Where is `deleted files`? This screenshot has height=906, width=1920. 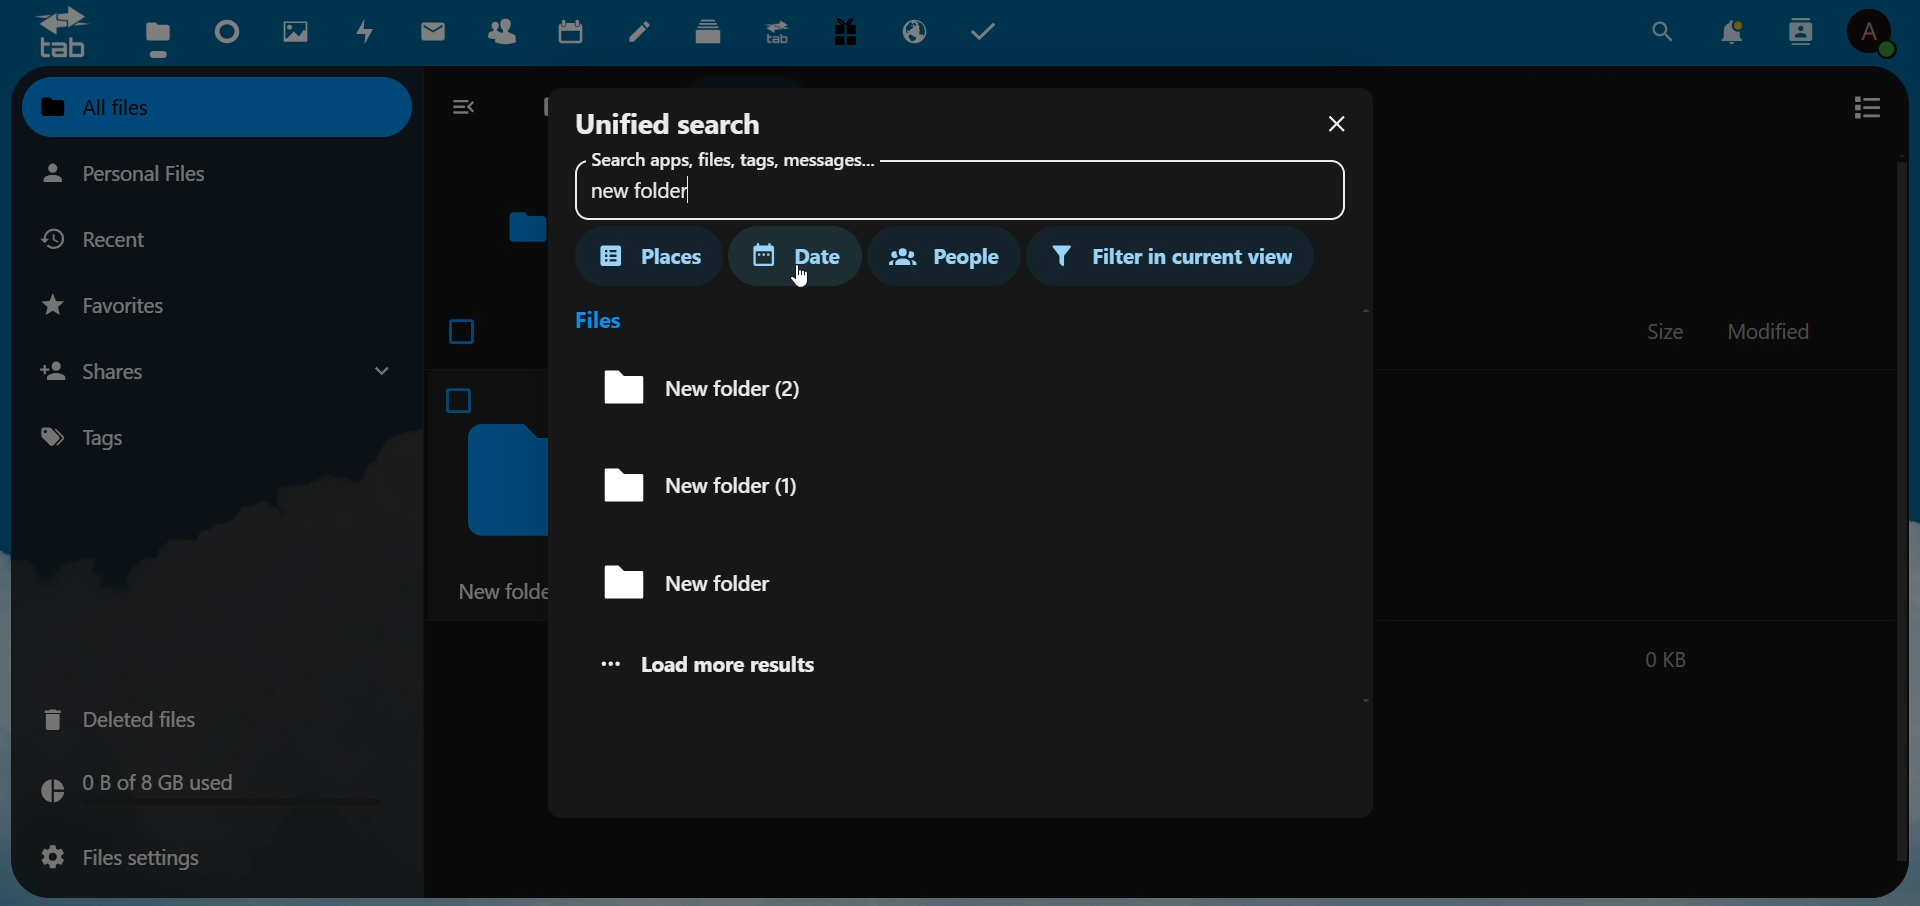 deleted files is located at coordinates (134, 717).